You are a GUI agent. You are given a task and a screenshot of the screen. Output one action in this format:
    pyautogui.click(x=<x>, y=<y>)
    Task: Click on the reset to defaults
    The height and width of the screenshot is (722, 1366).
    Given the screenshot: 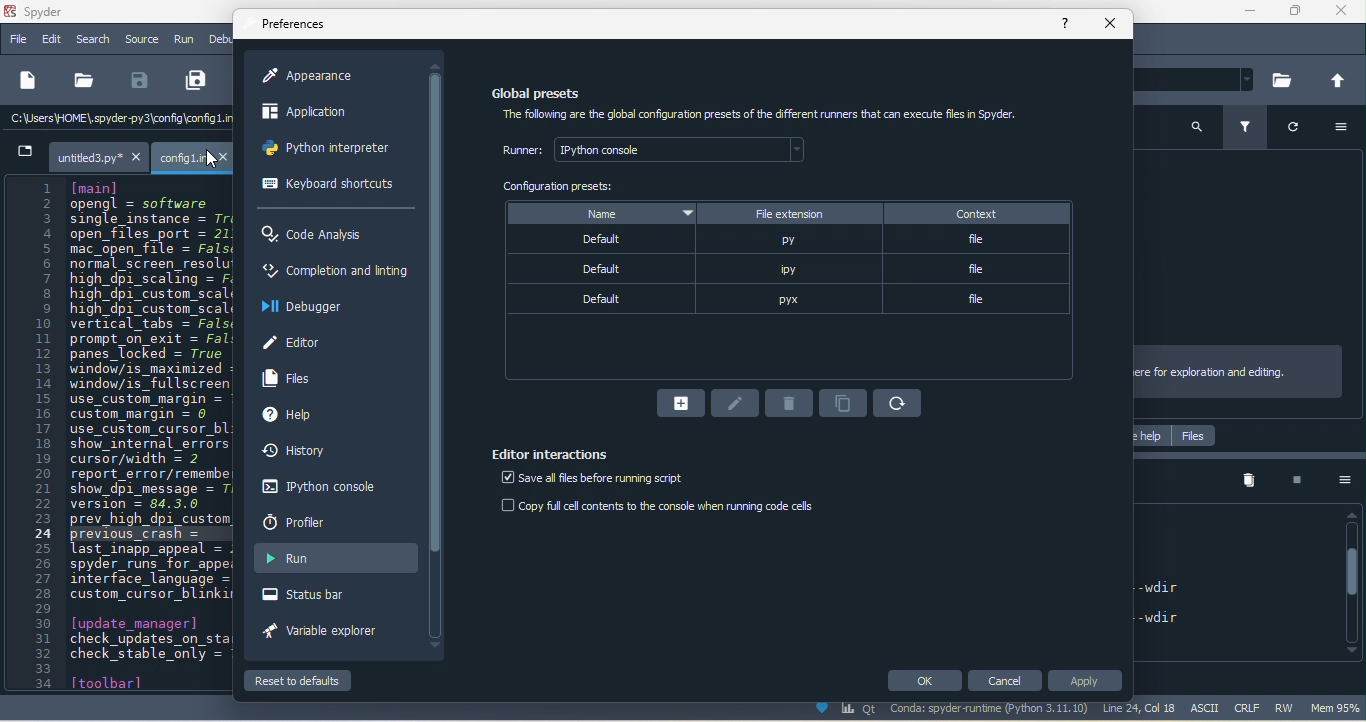 What is the action you would take?
    pyautogui.click(x=300, y=682)
    